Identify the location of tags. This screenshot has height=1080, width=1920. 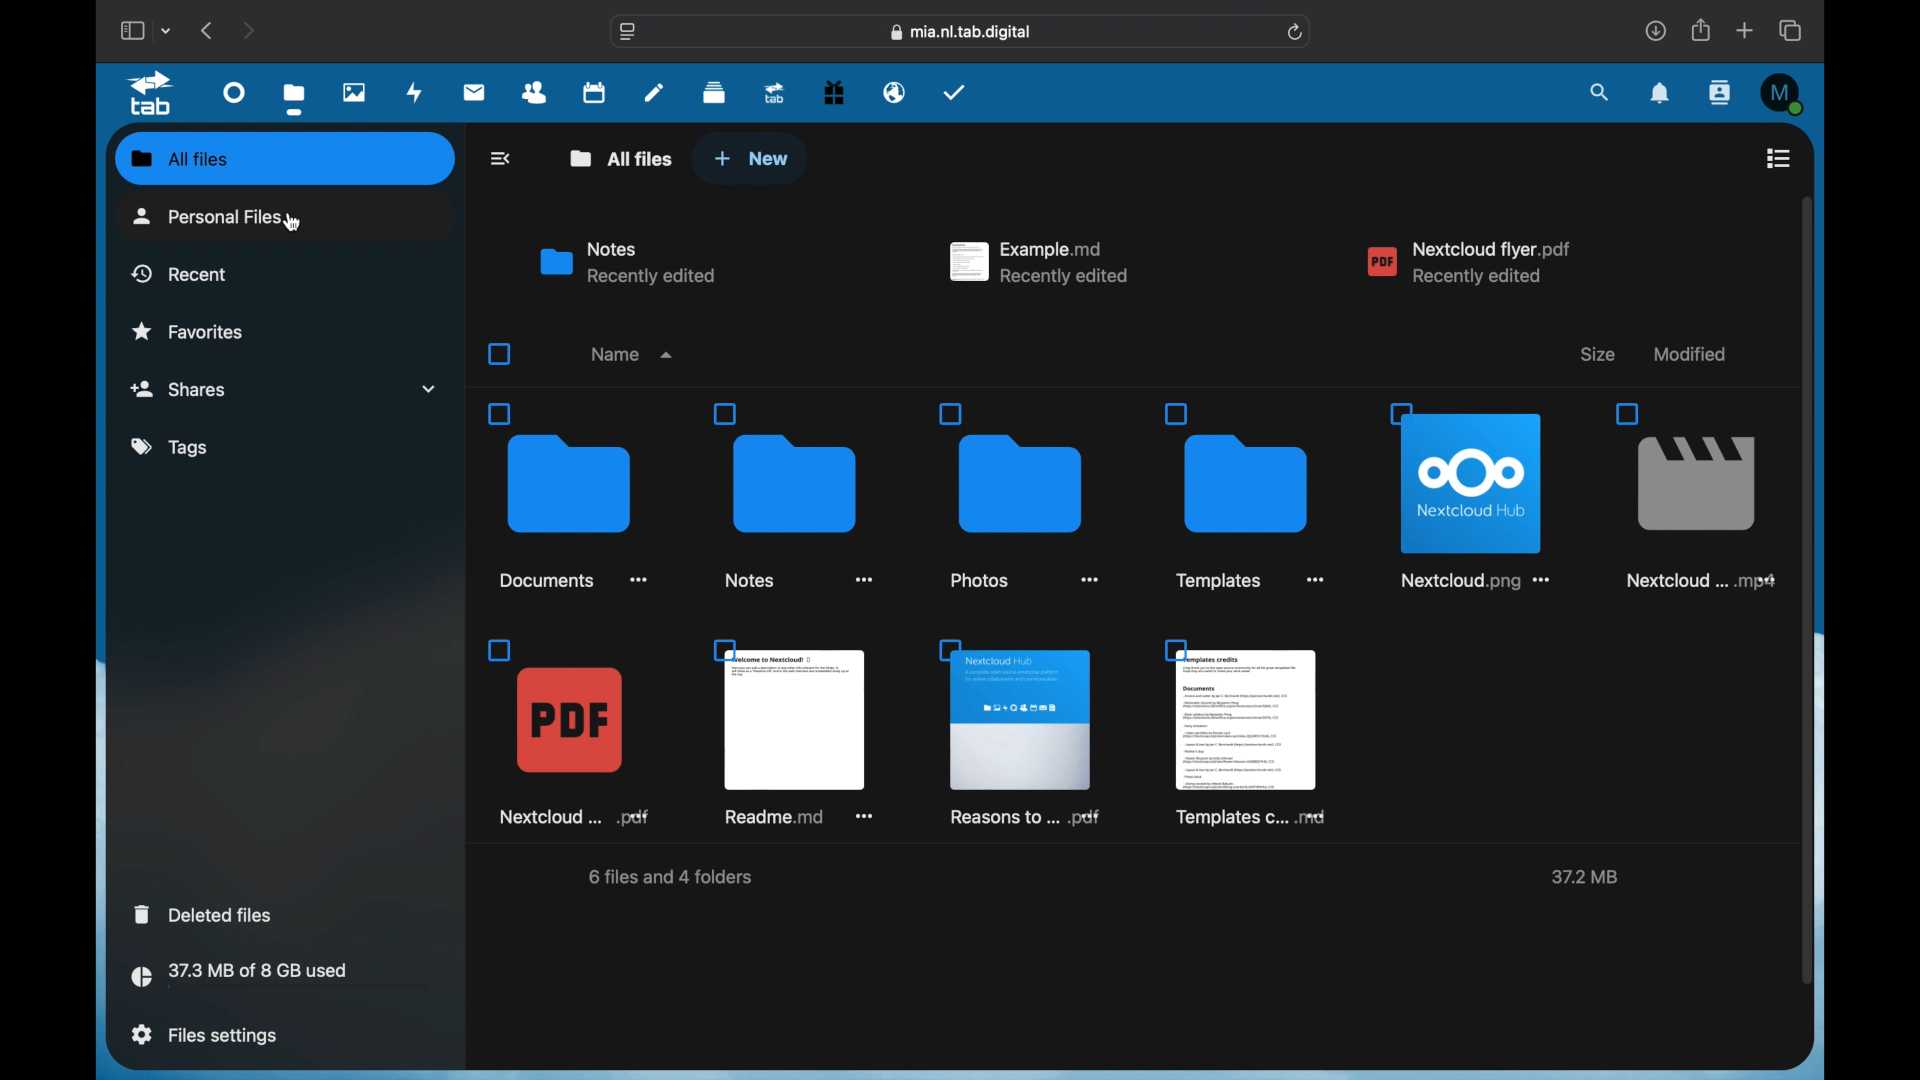
(172, 448).